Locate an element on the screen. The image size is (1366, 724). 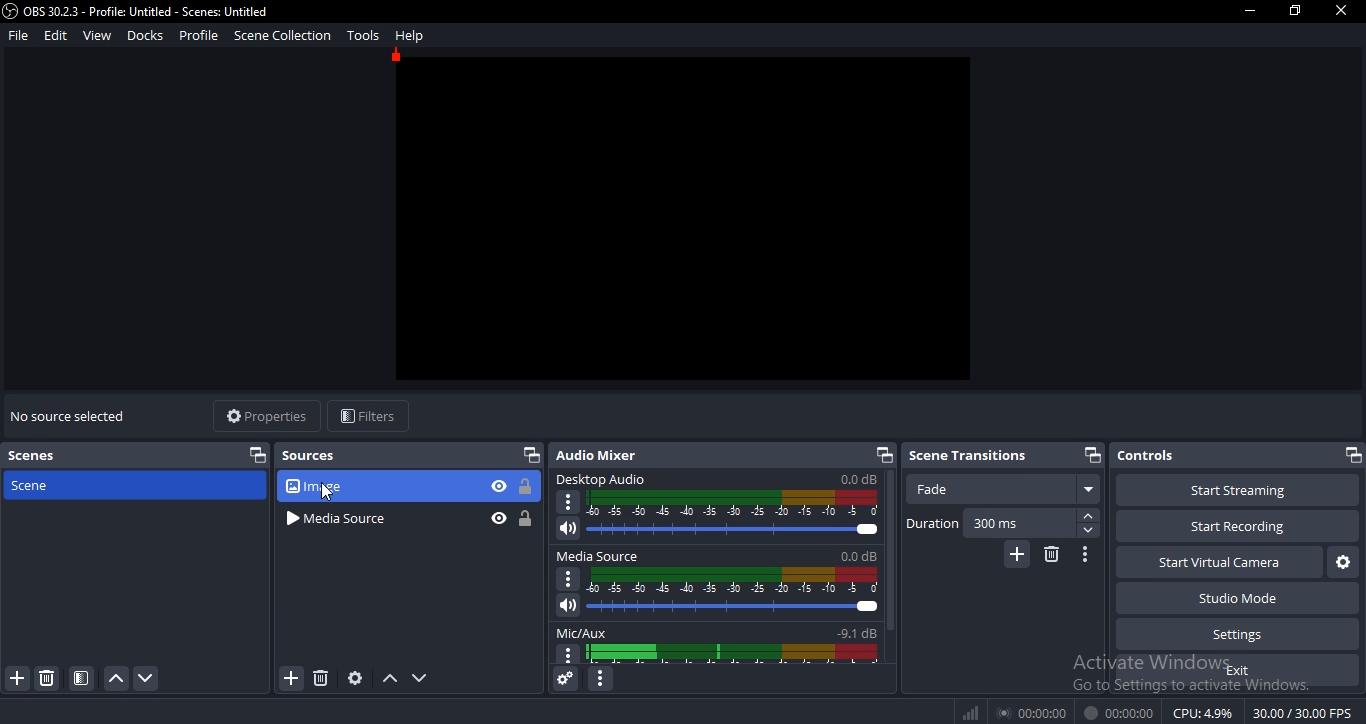
studio mode is located at coordinates (1240, 601).